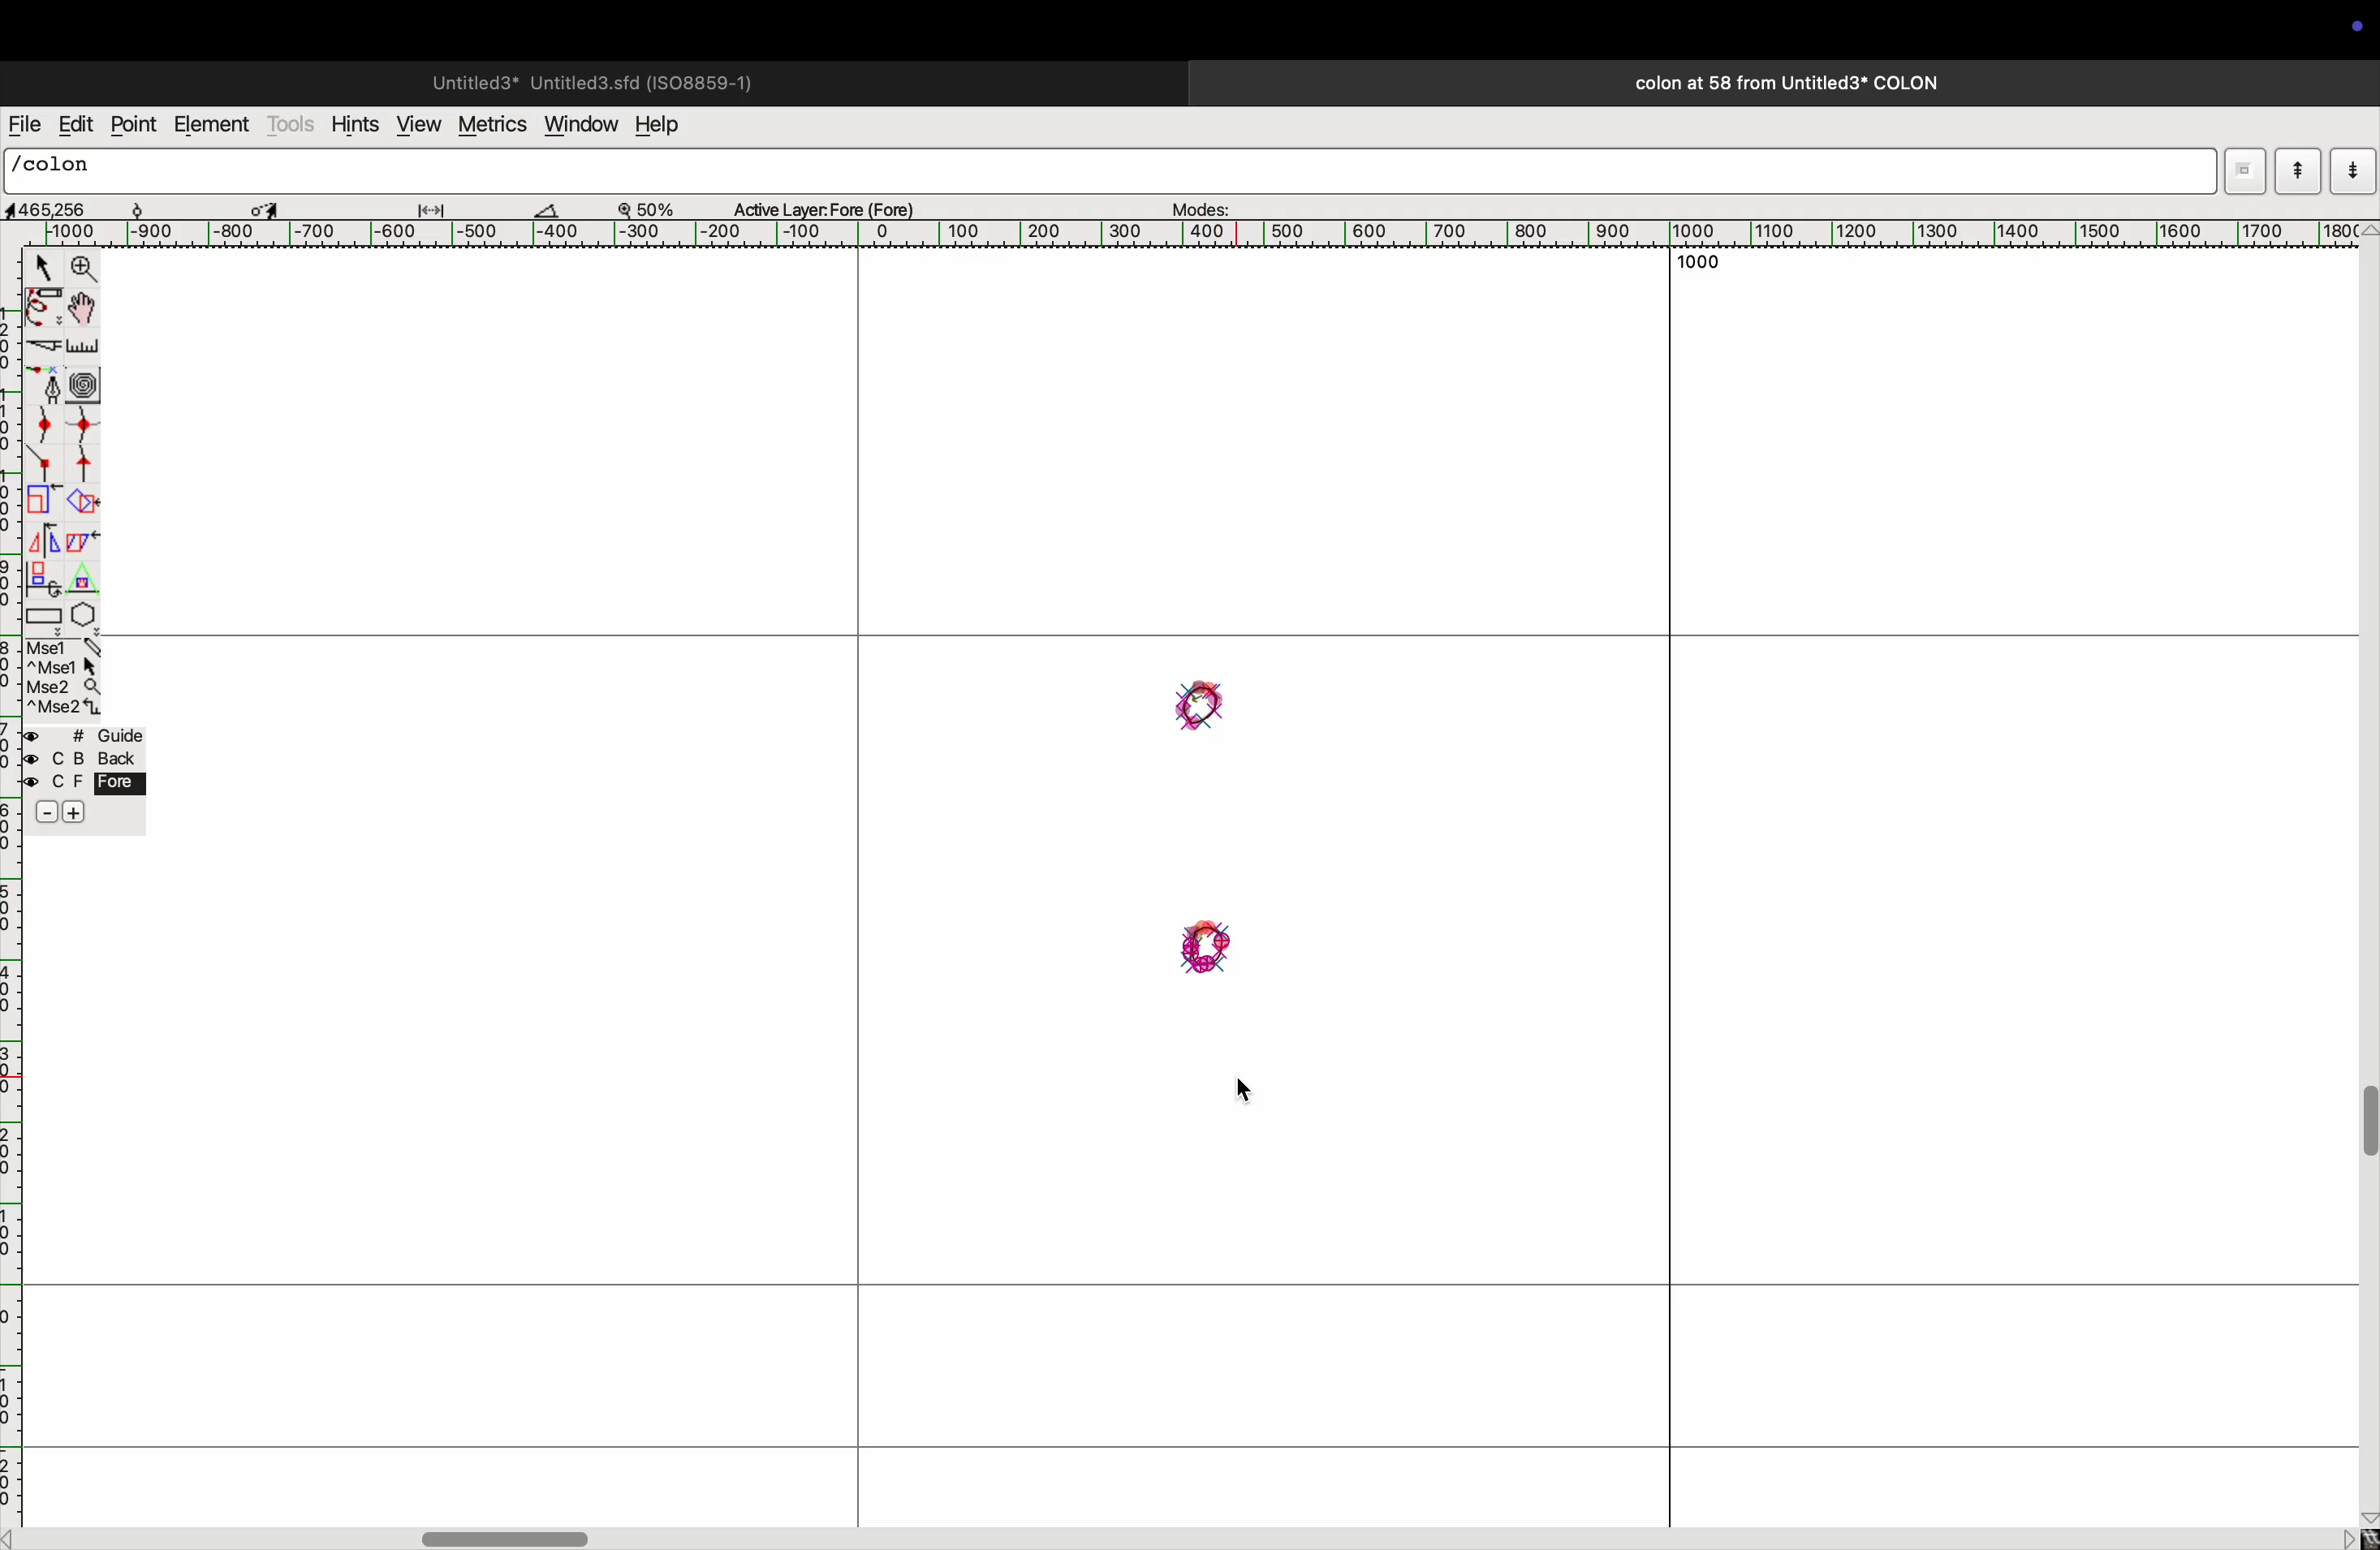  What do you see at coordinates (44, 614) in the screenshot?
I see `rectangle` at bounding box center [44, 614].